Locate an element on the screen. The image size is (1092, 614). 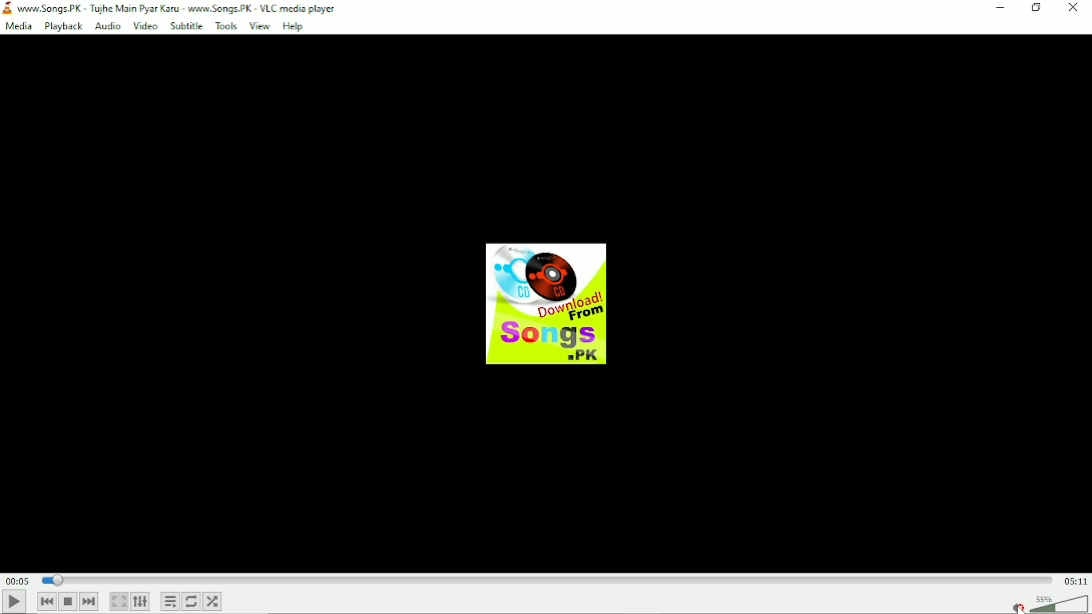
Elapsed time is located at coordinates (17, 579).